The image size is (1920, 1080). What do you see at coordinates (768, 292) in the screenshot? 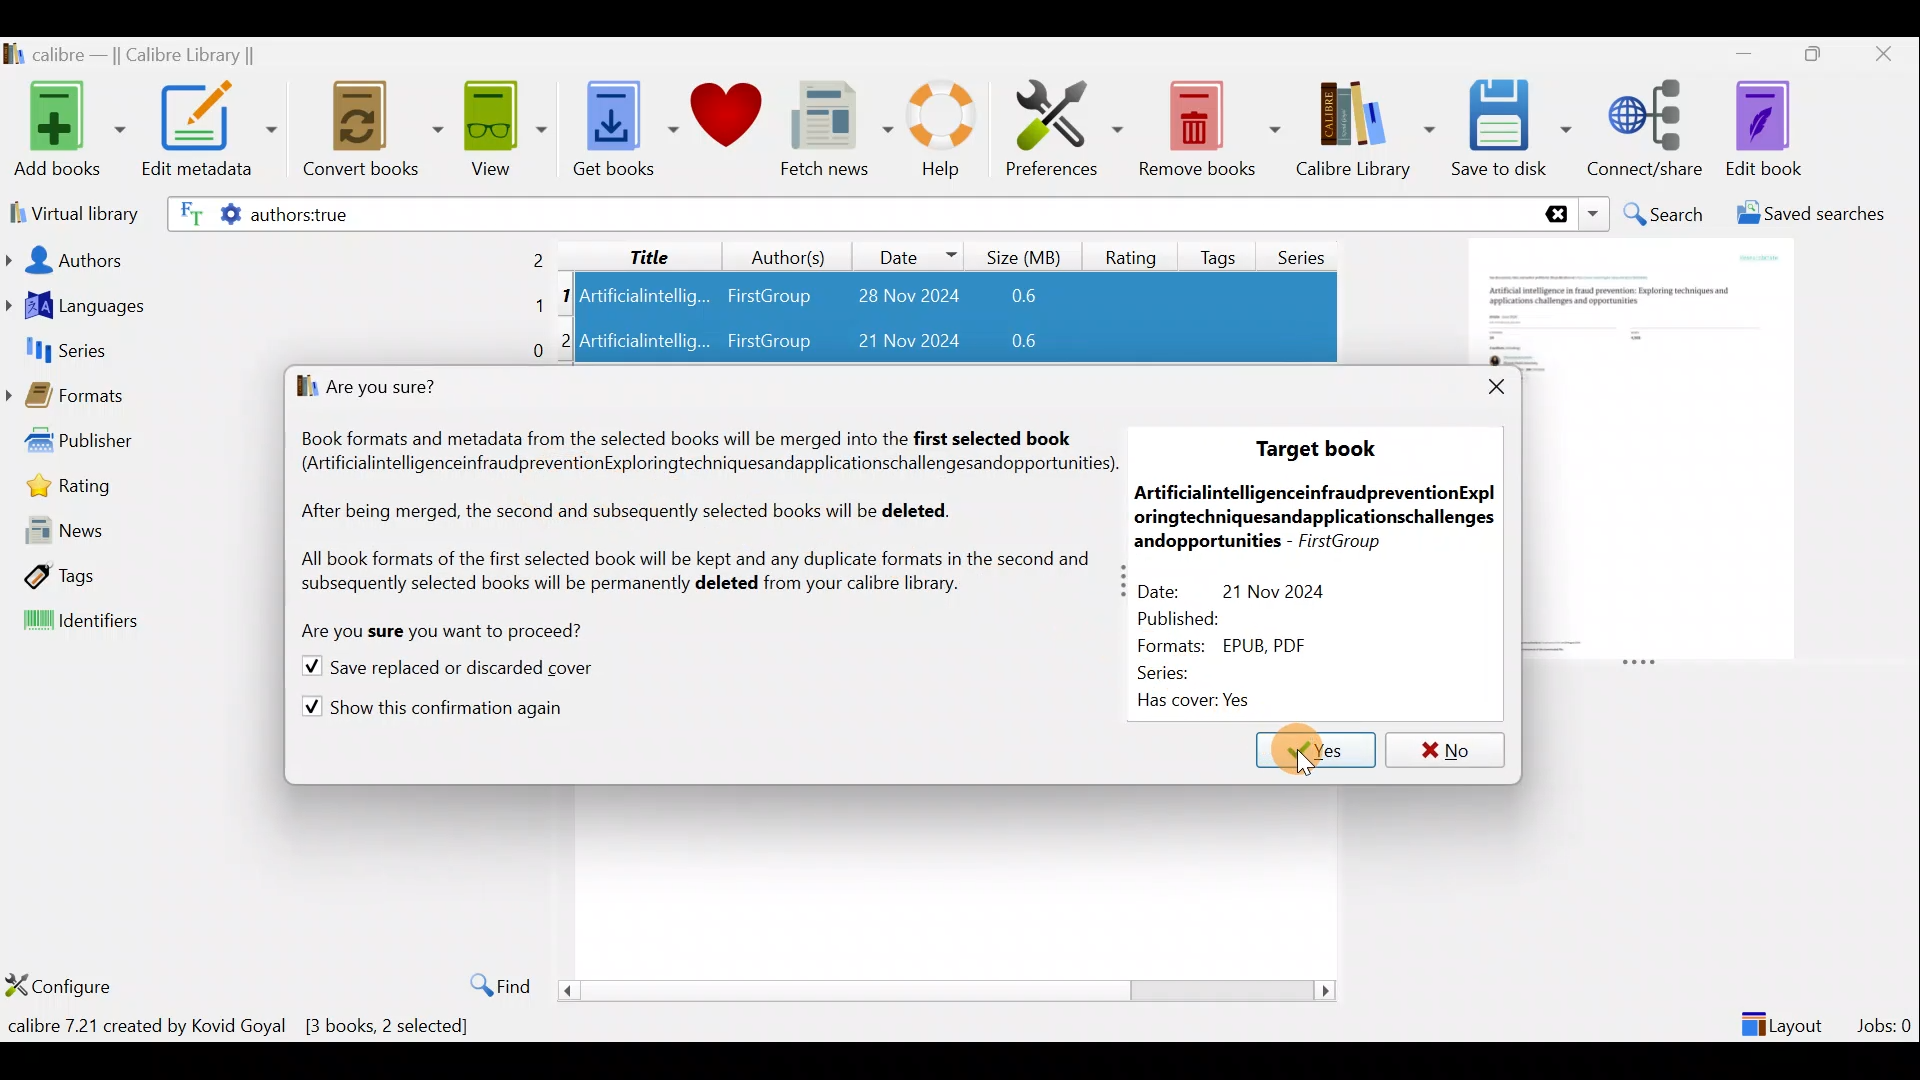
I see `FirstGroup` at bounding box center [768, 292].